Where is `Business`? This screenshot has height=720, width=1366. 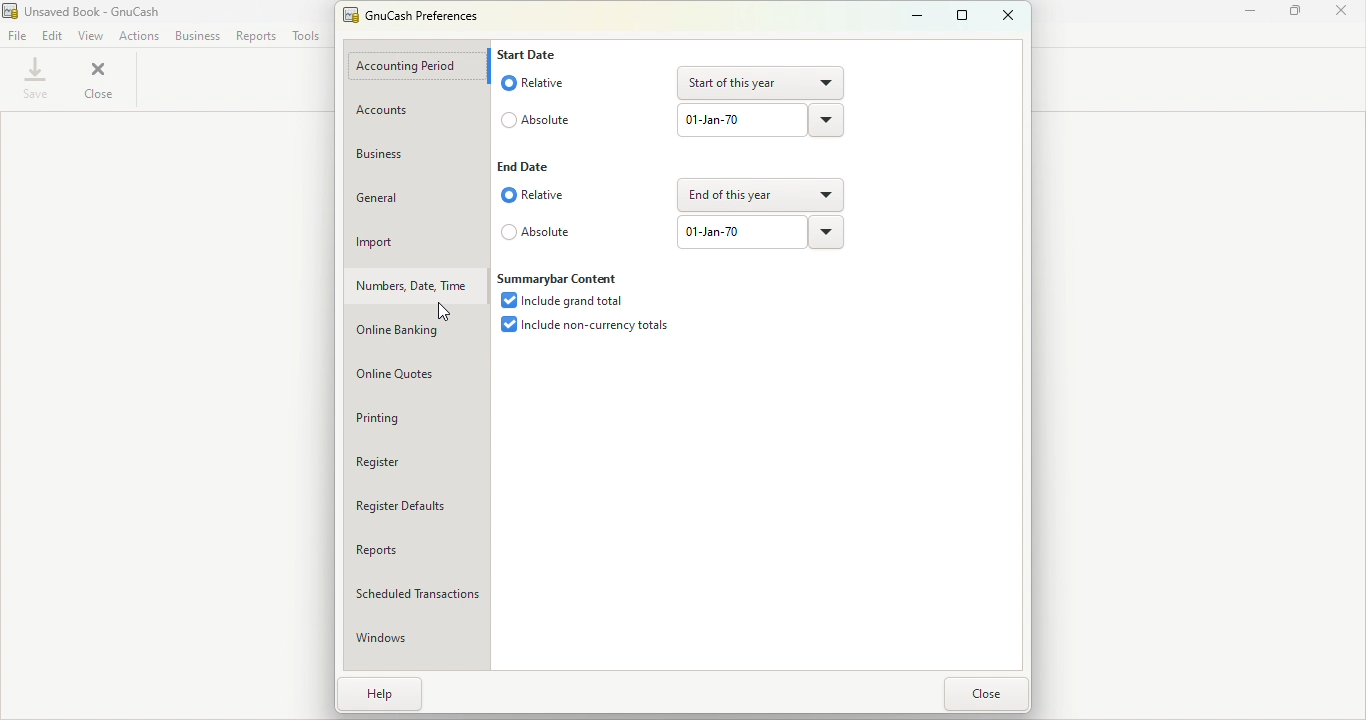 Business is located at coordinates (198, 37).